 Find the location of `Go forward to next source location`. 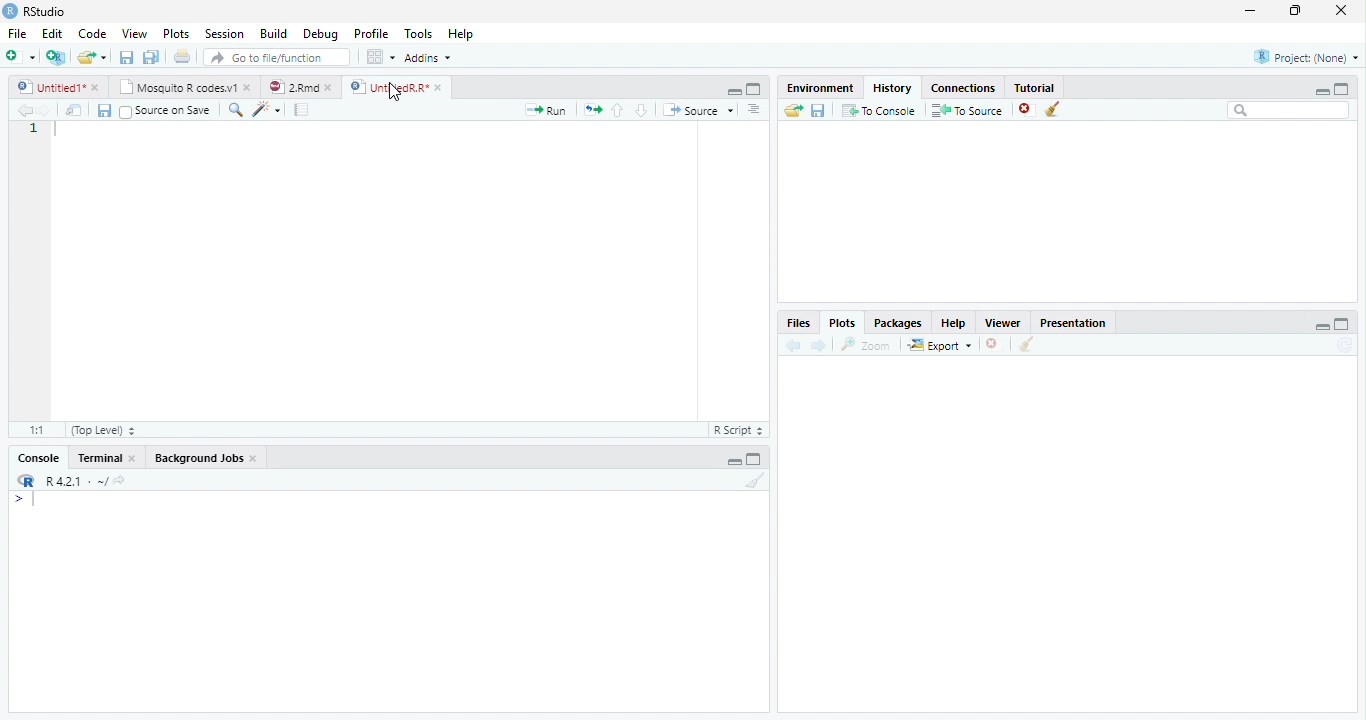

Go forward to next source location is located at coordinates (45, 111).